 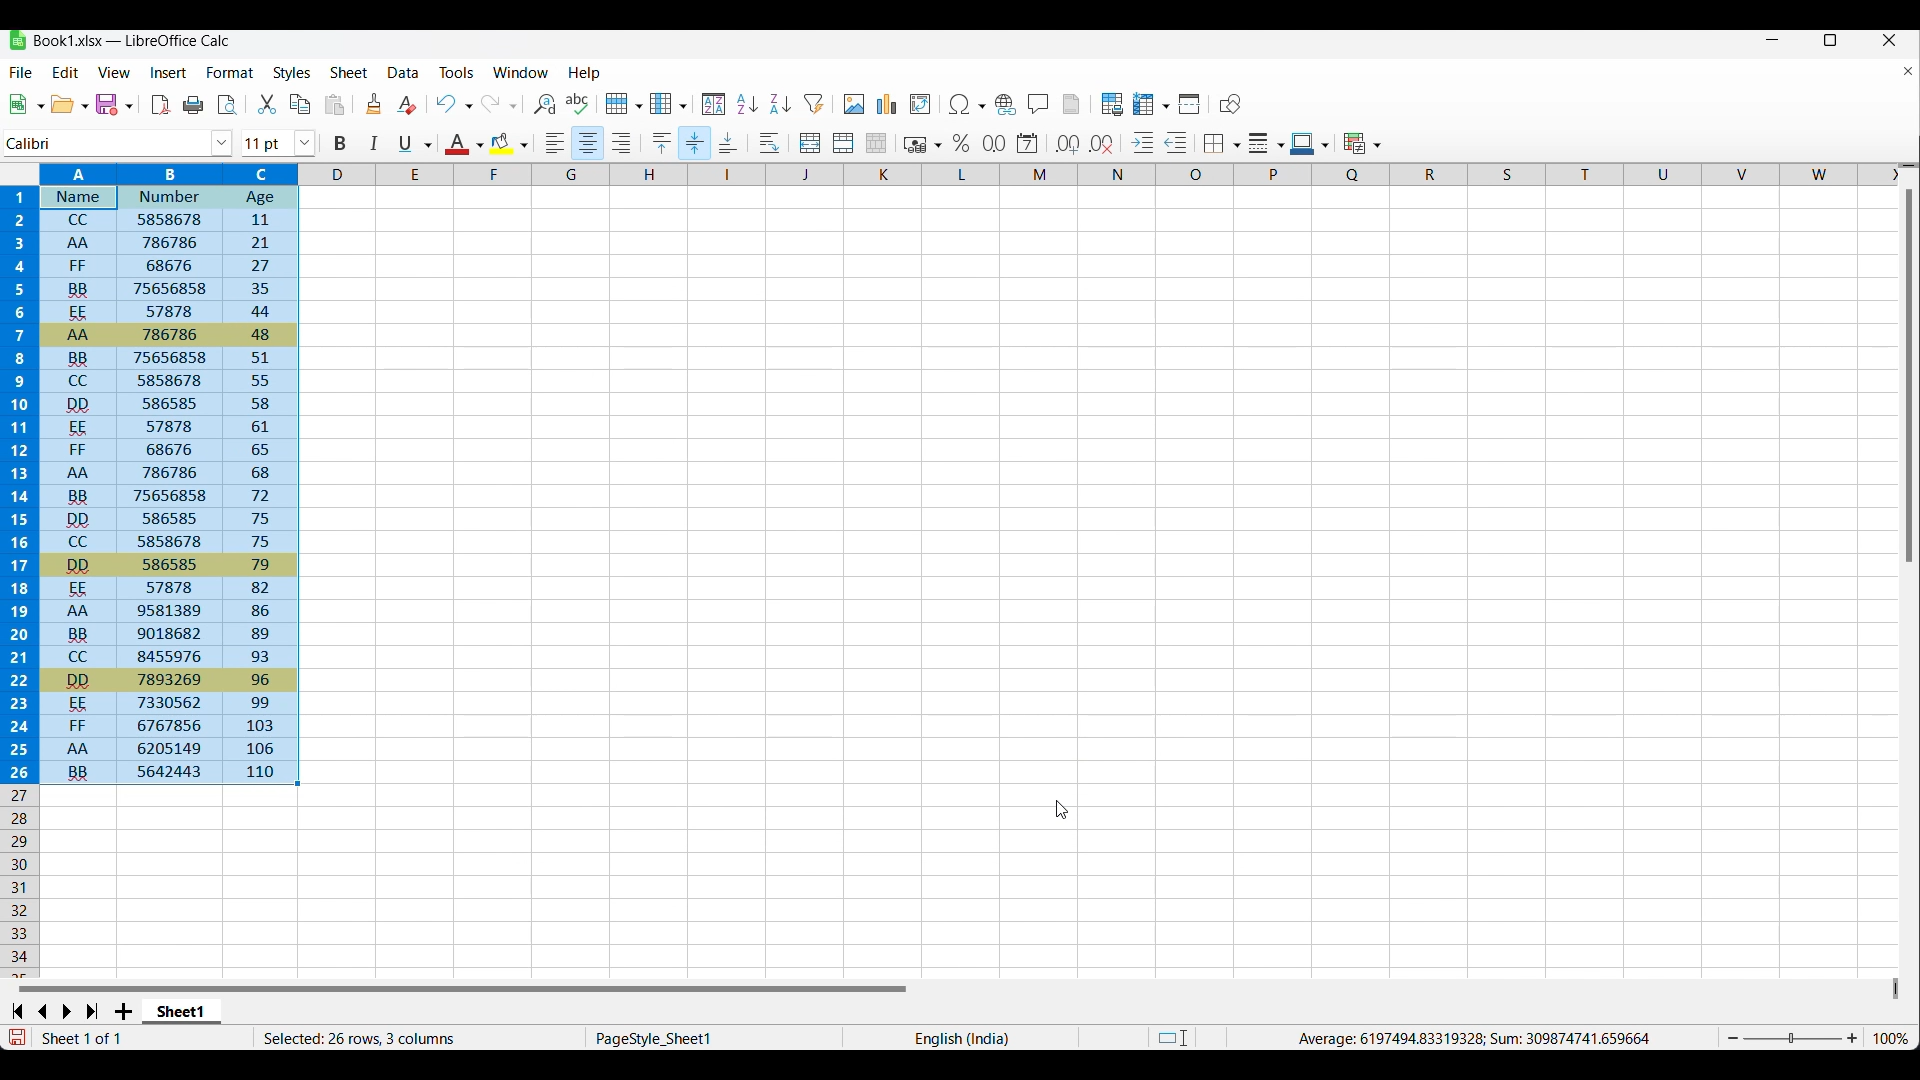 What do you see at coordinates (114, 72) in the screenshot?
I see `View menu` at bounding box center [114, 72].